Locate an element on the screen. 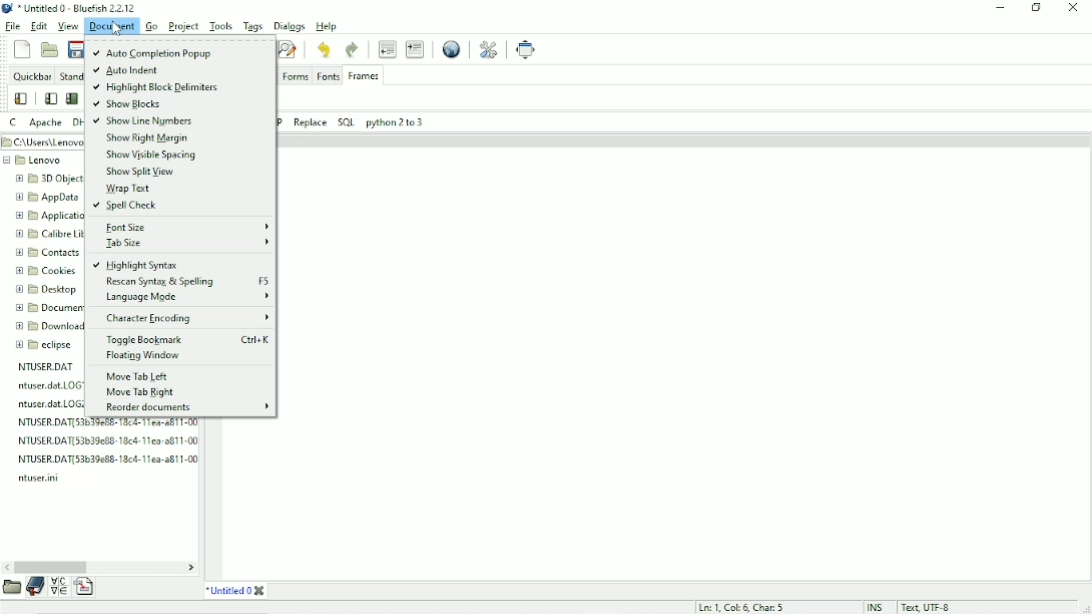 The height and width of the screenshot is (614, 1092). INS is located at coordinates (873, 606).